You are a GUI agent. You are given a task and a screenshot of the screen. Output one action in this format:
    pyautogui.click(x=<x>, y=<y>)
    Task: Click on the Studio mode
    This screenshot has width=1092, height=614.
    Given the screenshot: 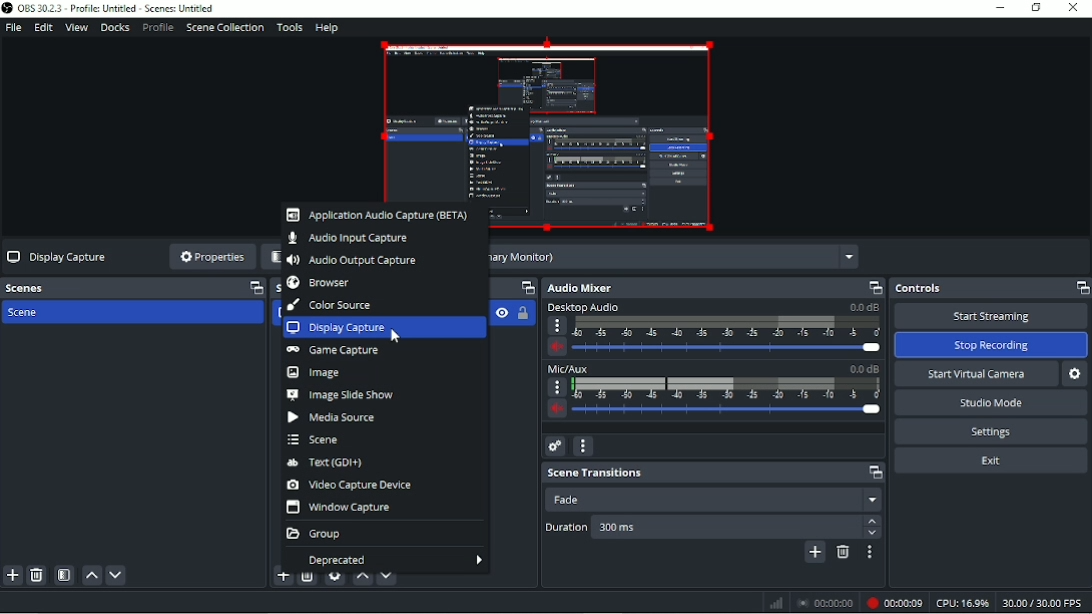 What is the action you would take?
    pyautogui.click(x=991, y=403)
    